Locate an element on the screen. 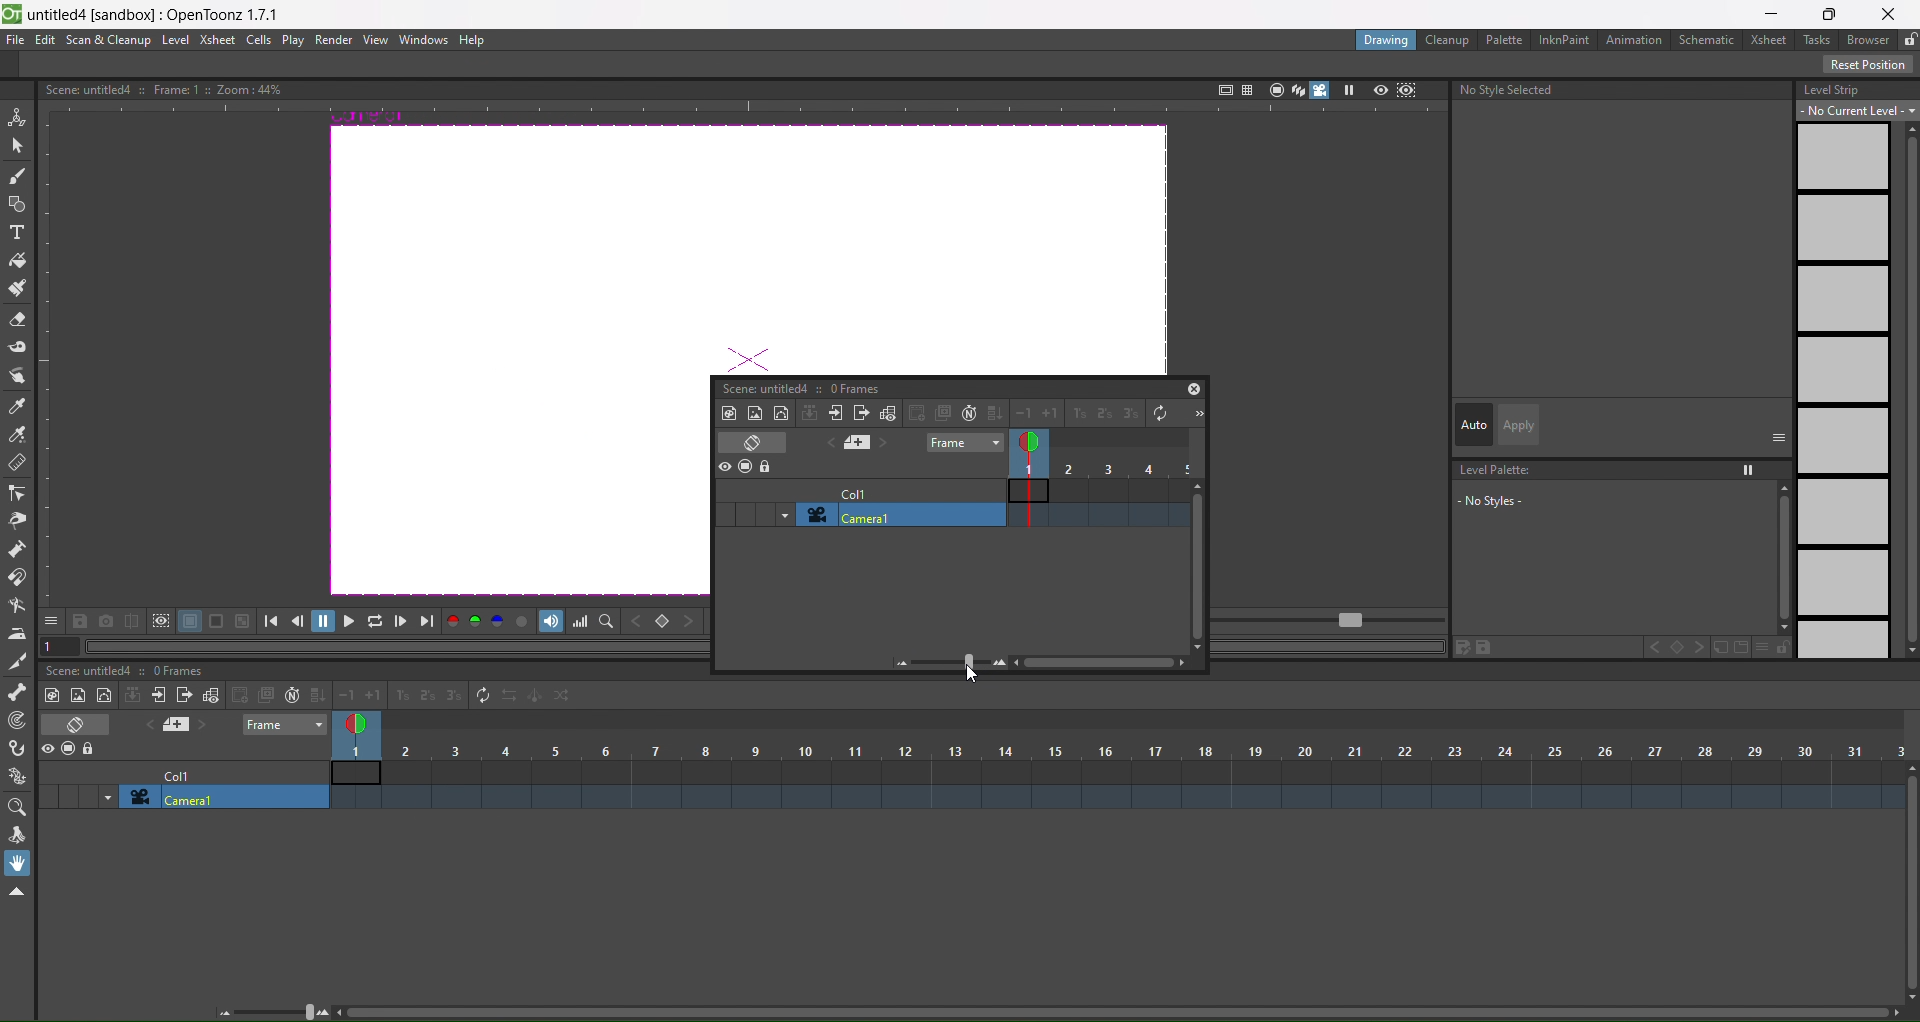 The width and height of the screenshot is (1920, 1022). hide toolbar is located at coordinates (16, 893).